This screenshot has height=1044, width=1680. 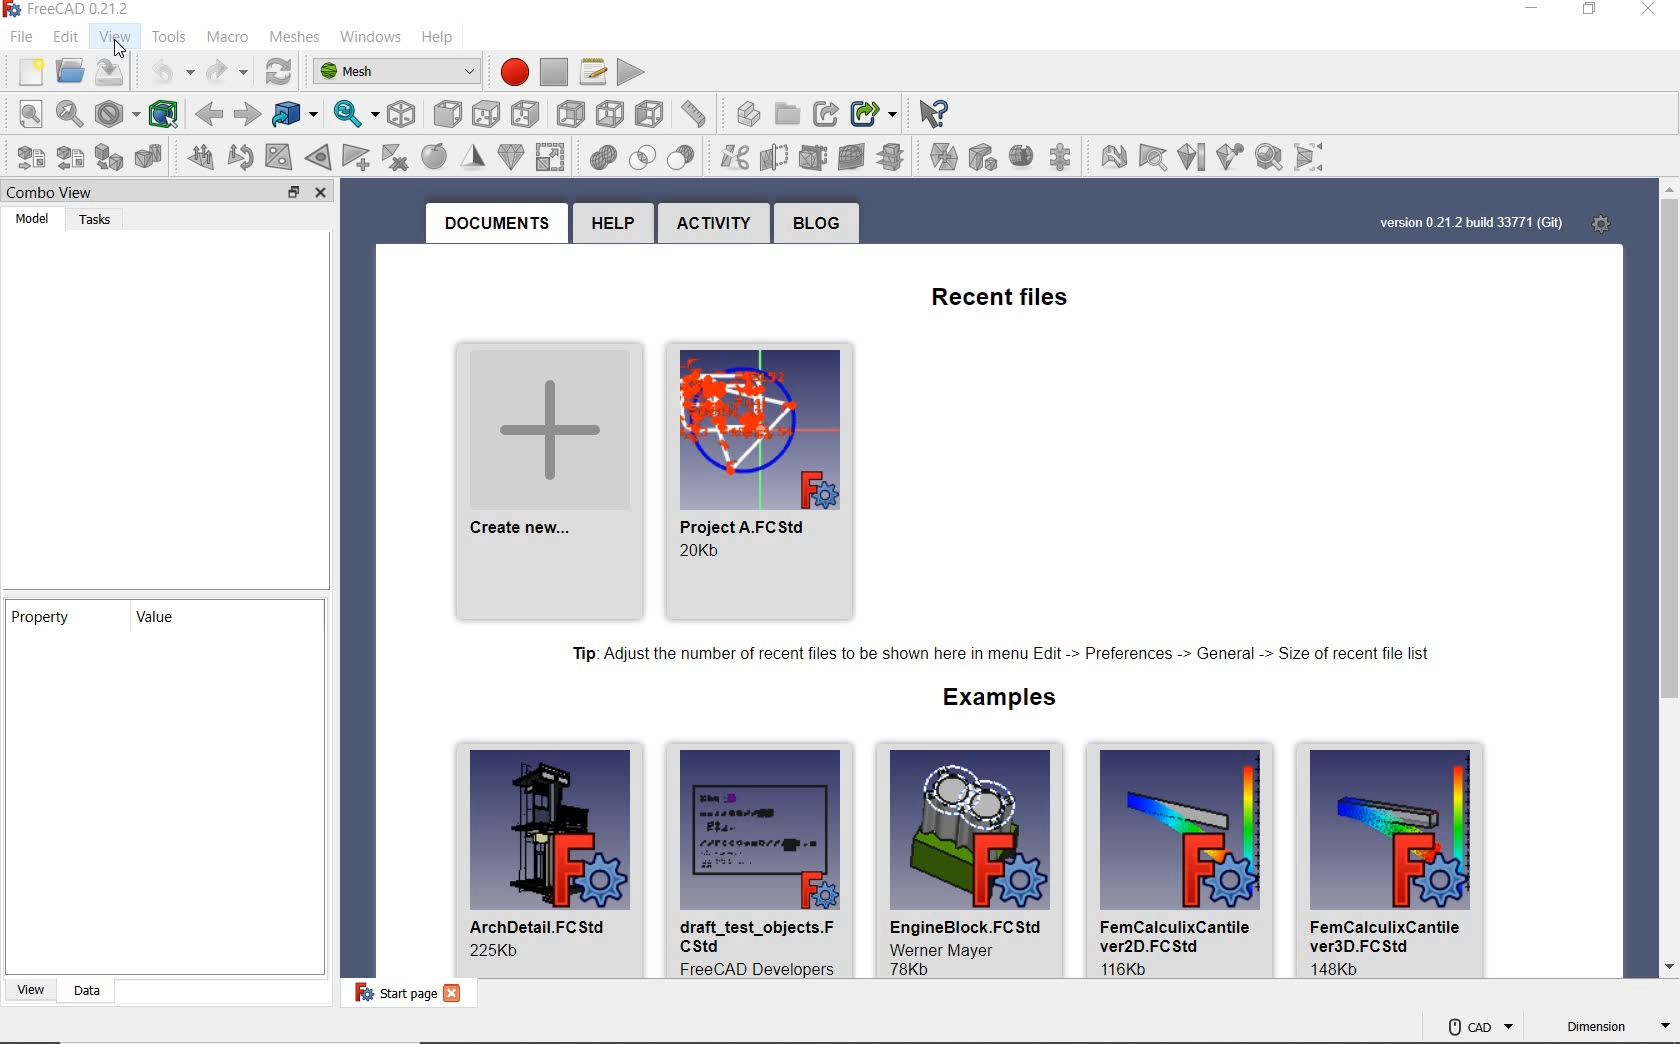 What do you see at coordinates (26, 990) in the screenshot?
I see `view` at bounding box center [26, 990].